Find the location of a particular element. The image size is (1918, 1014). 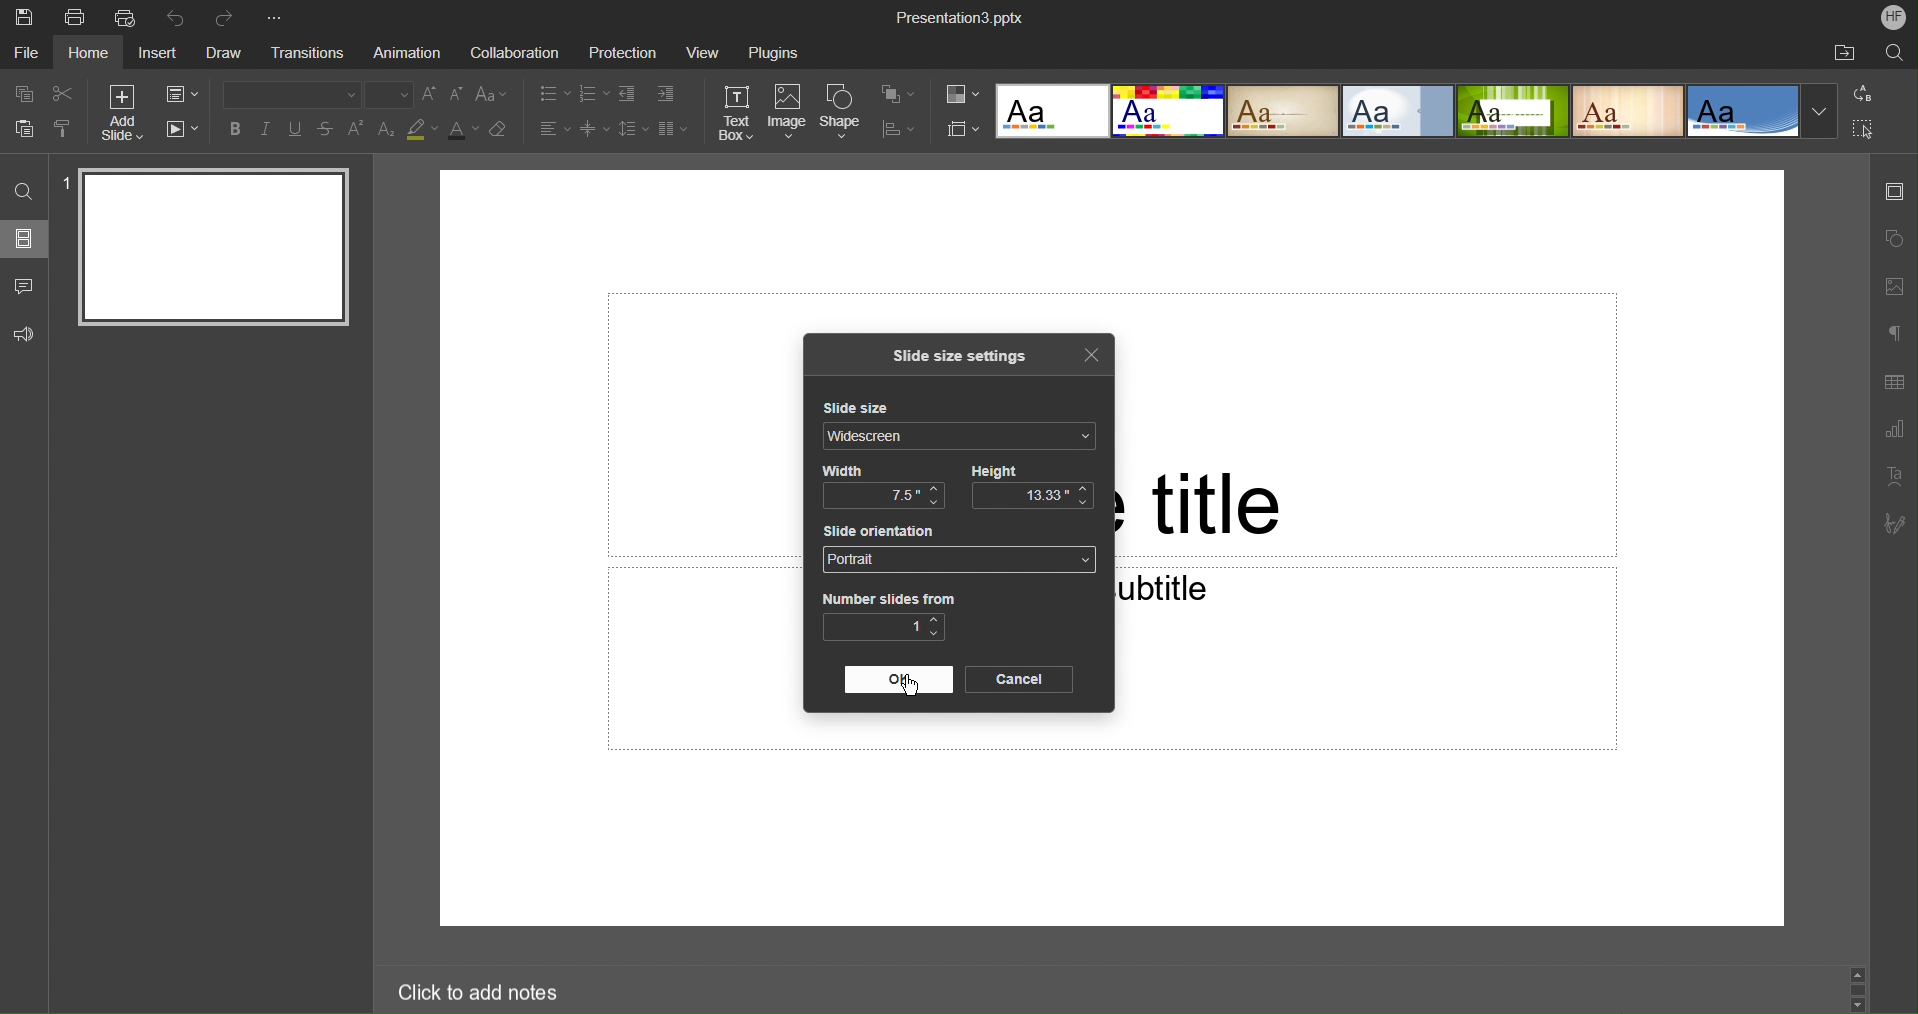

Scroll bar is located at coordinates (1858, 984).